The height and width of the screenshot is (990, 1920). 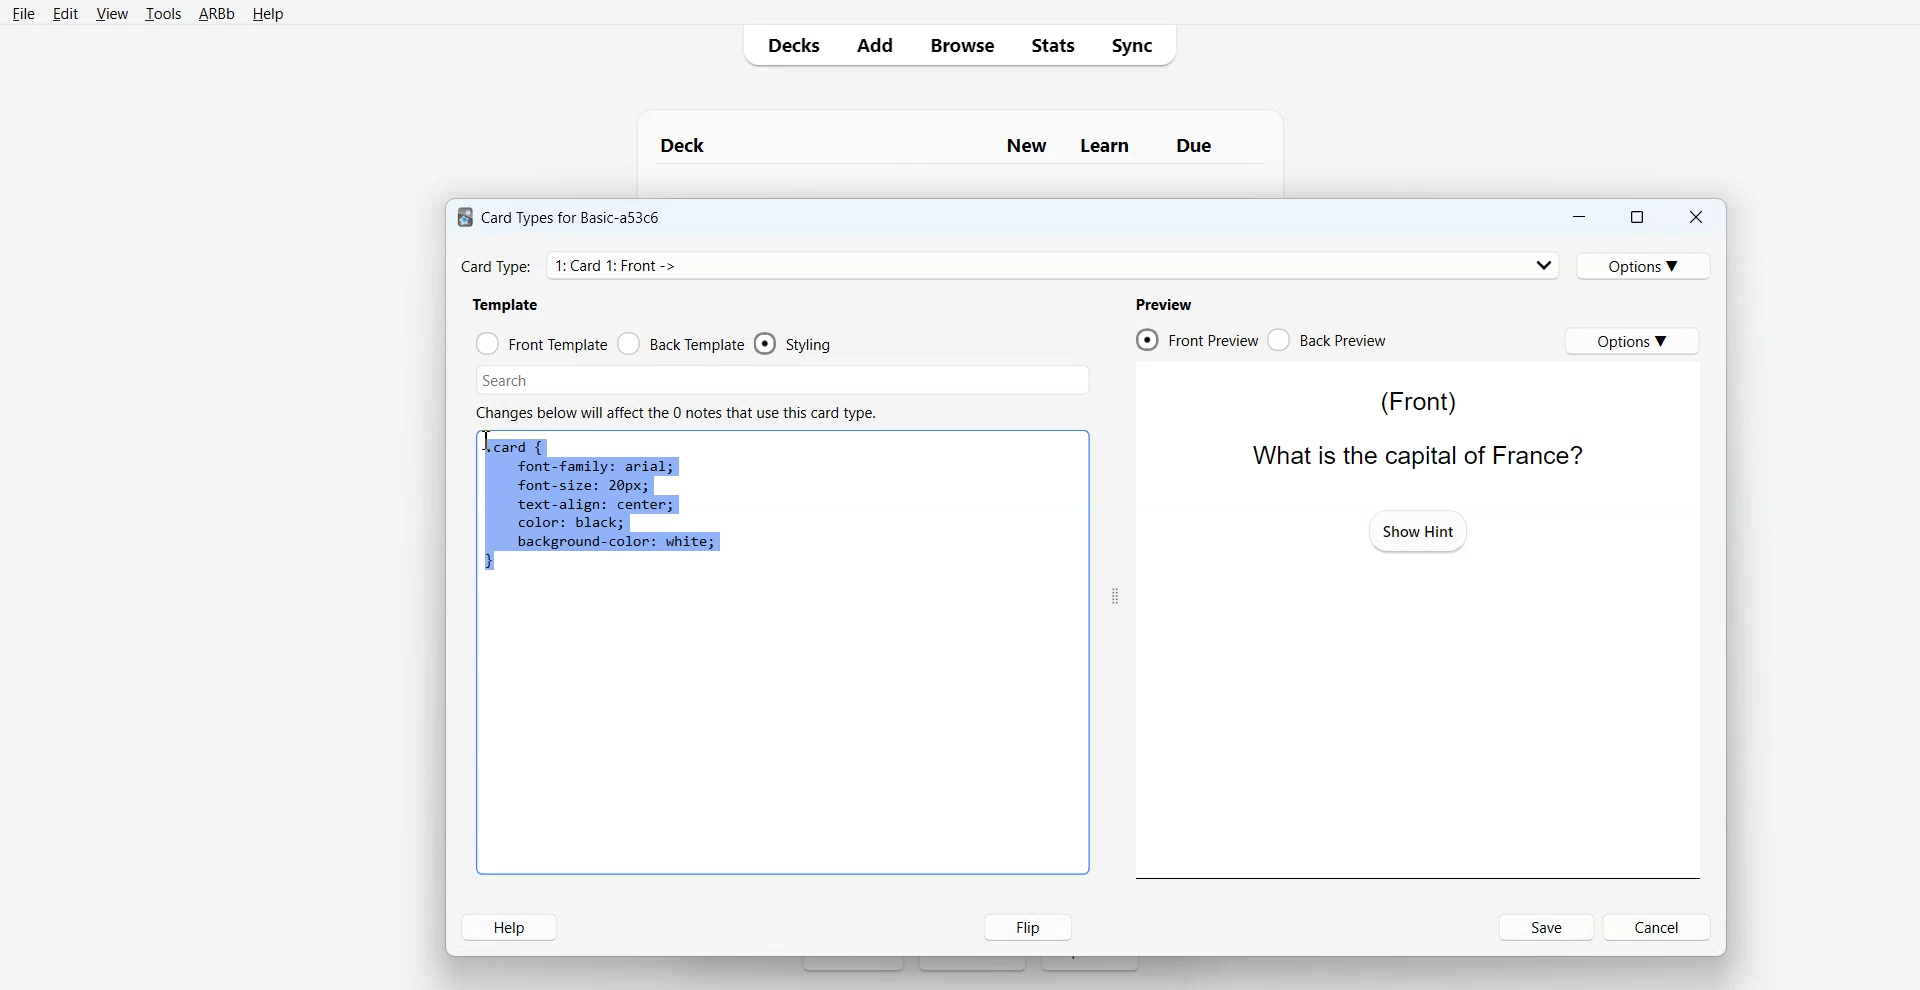 What do you see at coordinates (602, 507) in the screenshot?
I see `.card {
font-family: arial;
font-size: 20px;
text-align: center;
color: black;

| Jpackground-color: white;

i` at bounding box center [602, 507].